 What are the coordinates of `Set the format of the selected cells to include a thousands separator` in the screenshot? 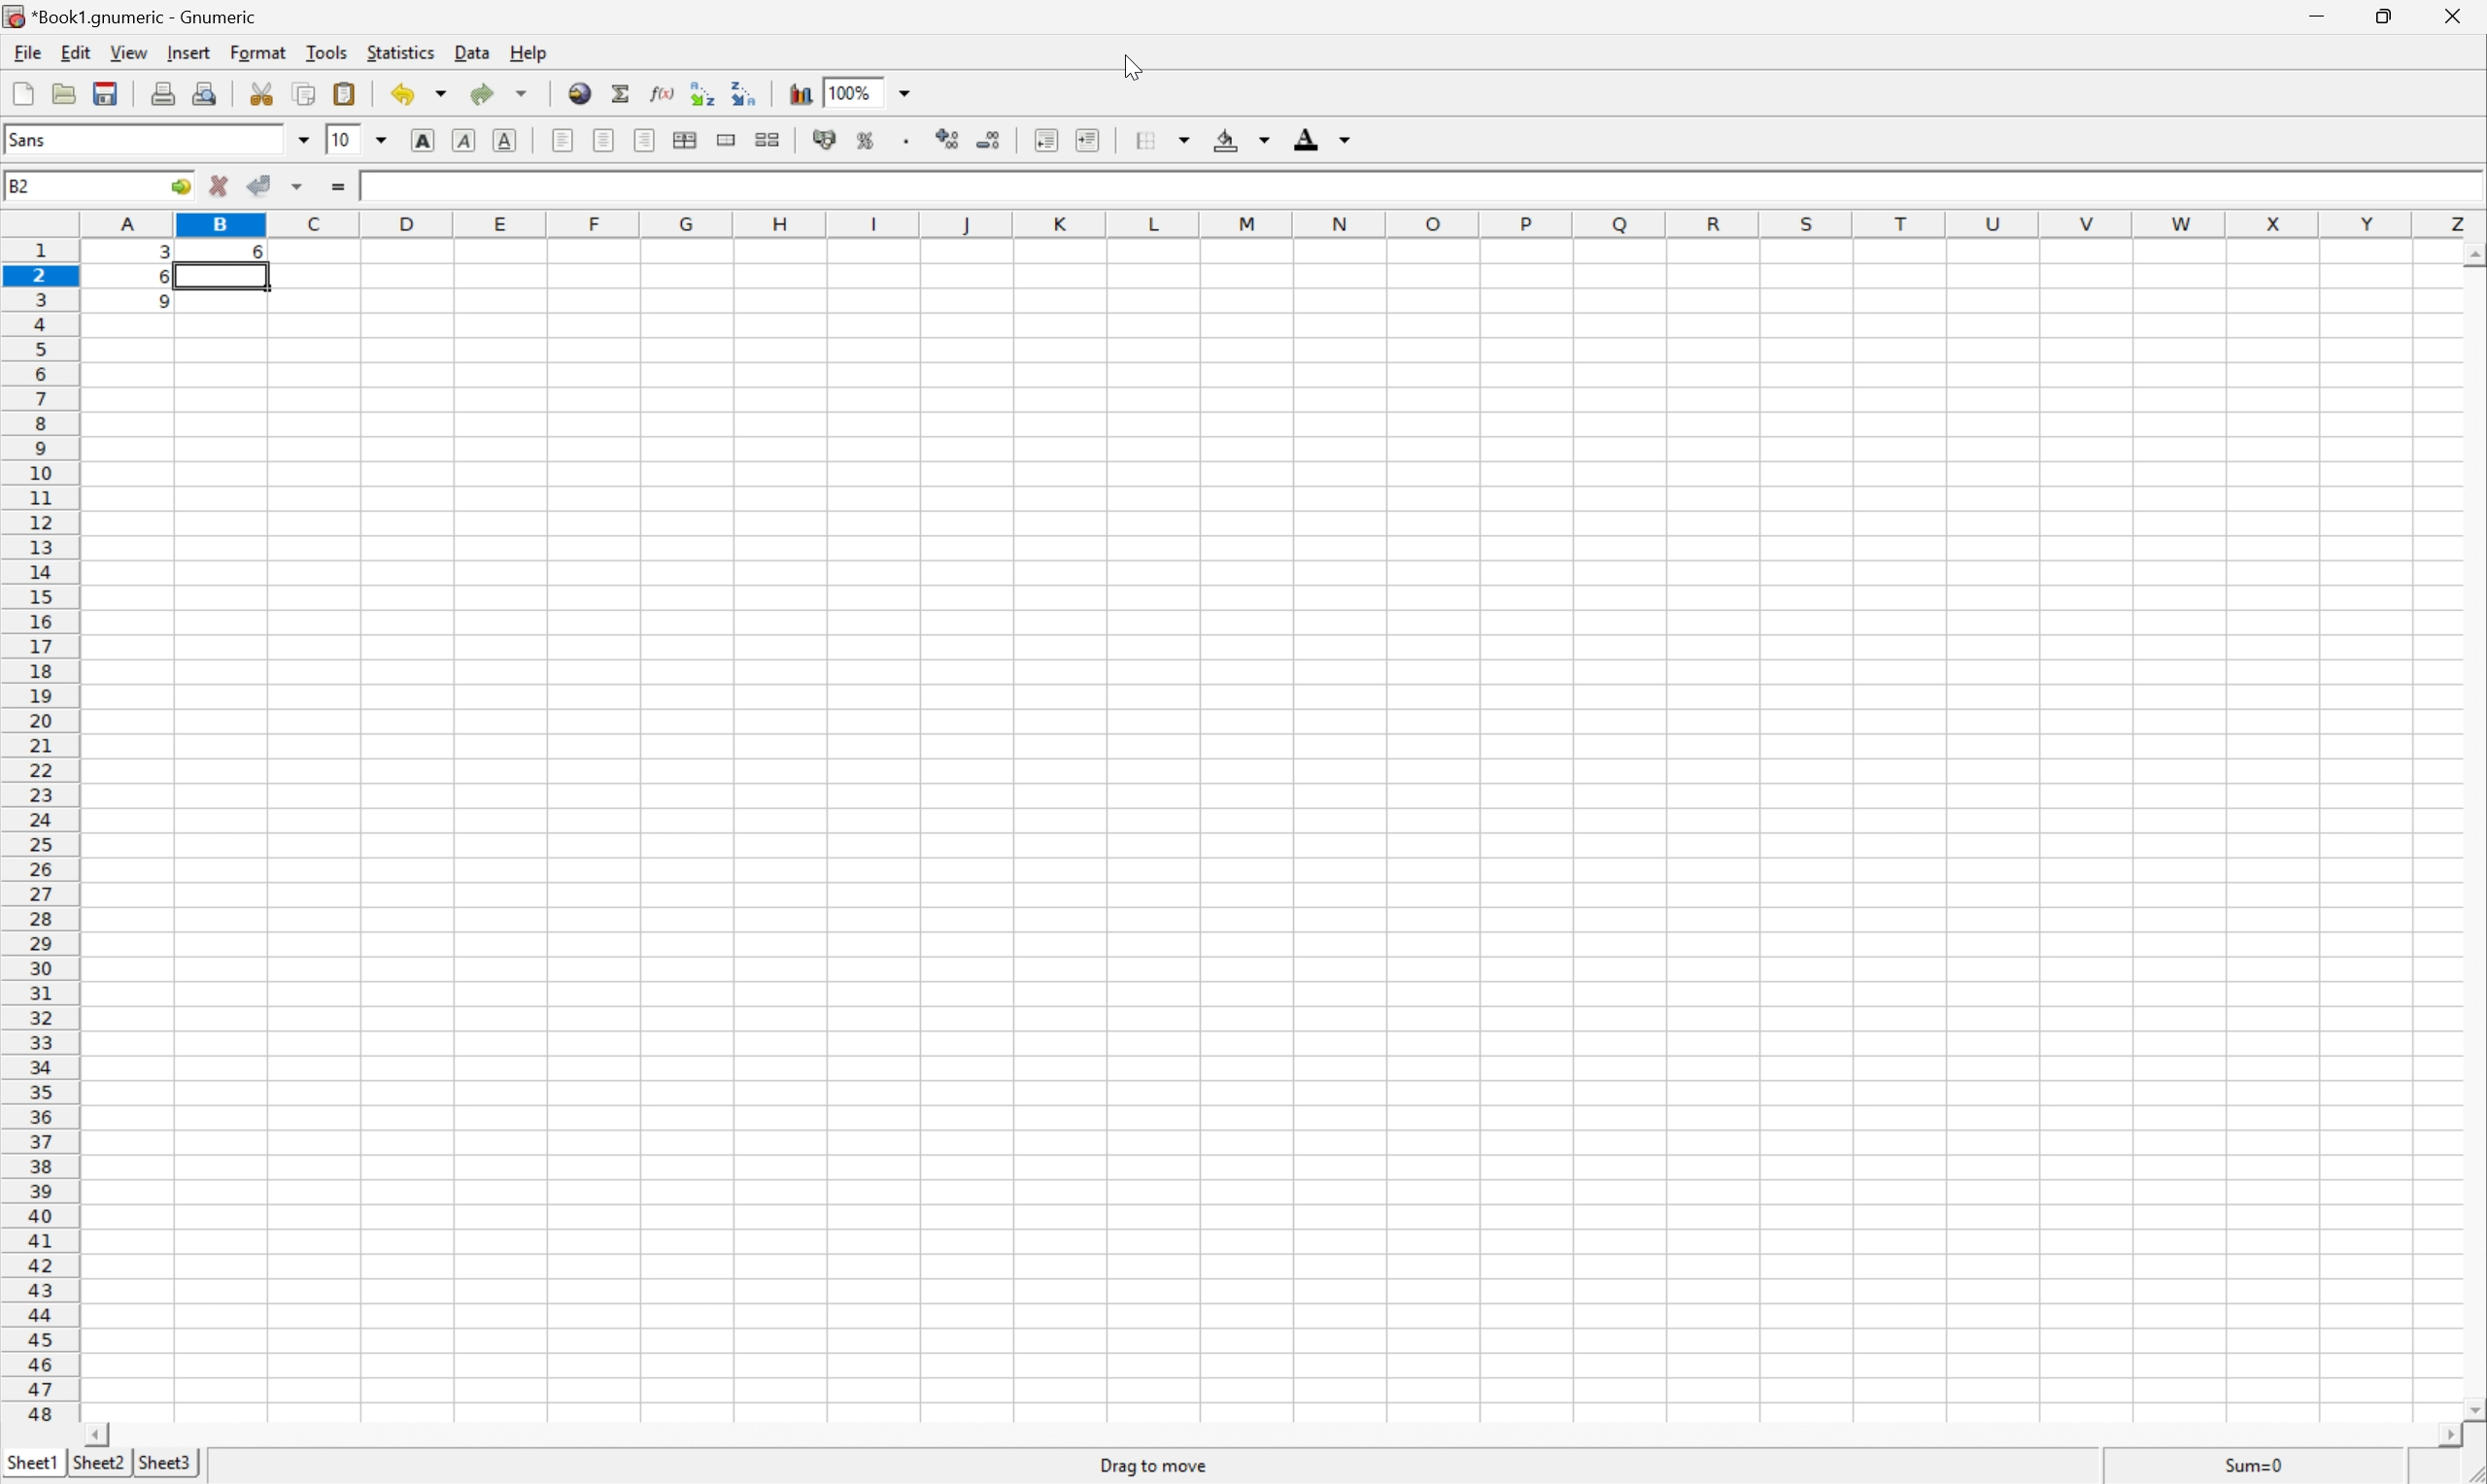 It's located at (906, 142).